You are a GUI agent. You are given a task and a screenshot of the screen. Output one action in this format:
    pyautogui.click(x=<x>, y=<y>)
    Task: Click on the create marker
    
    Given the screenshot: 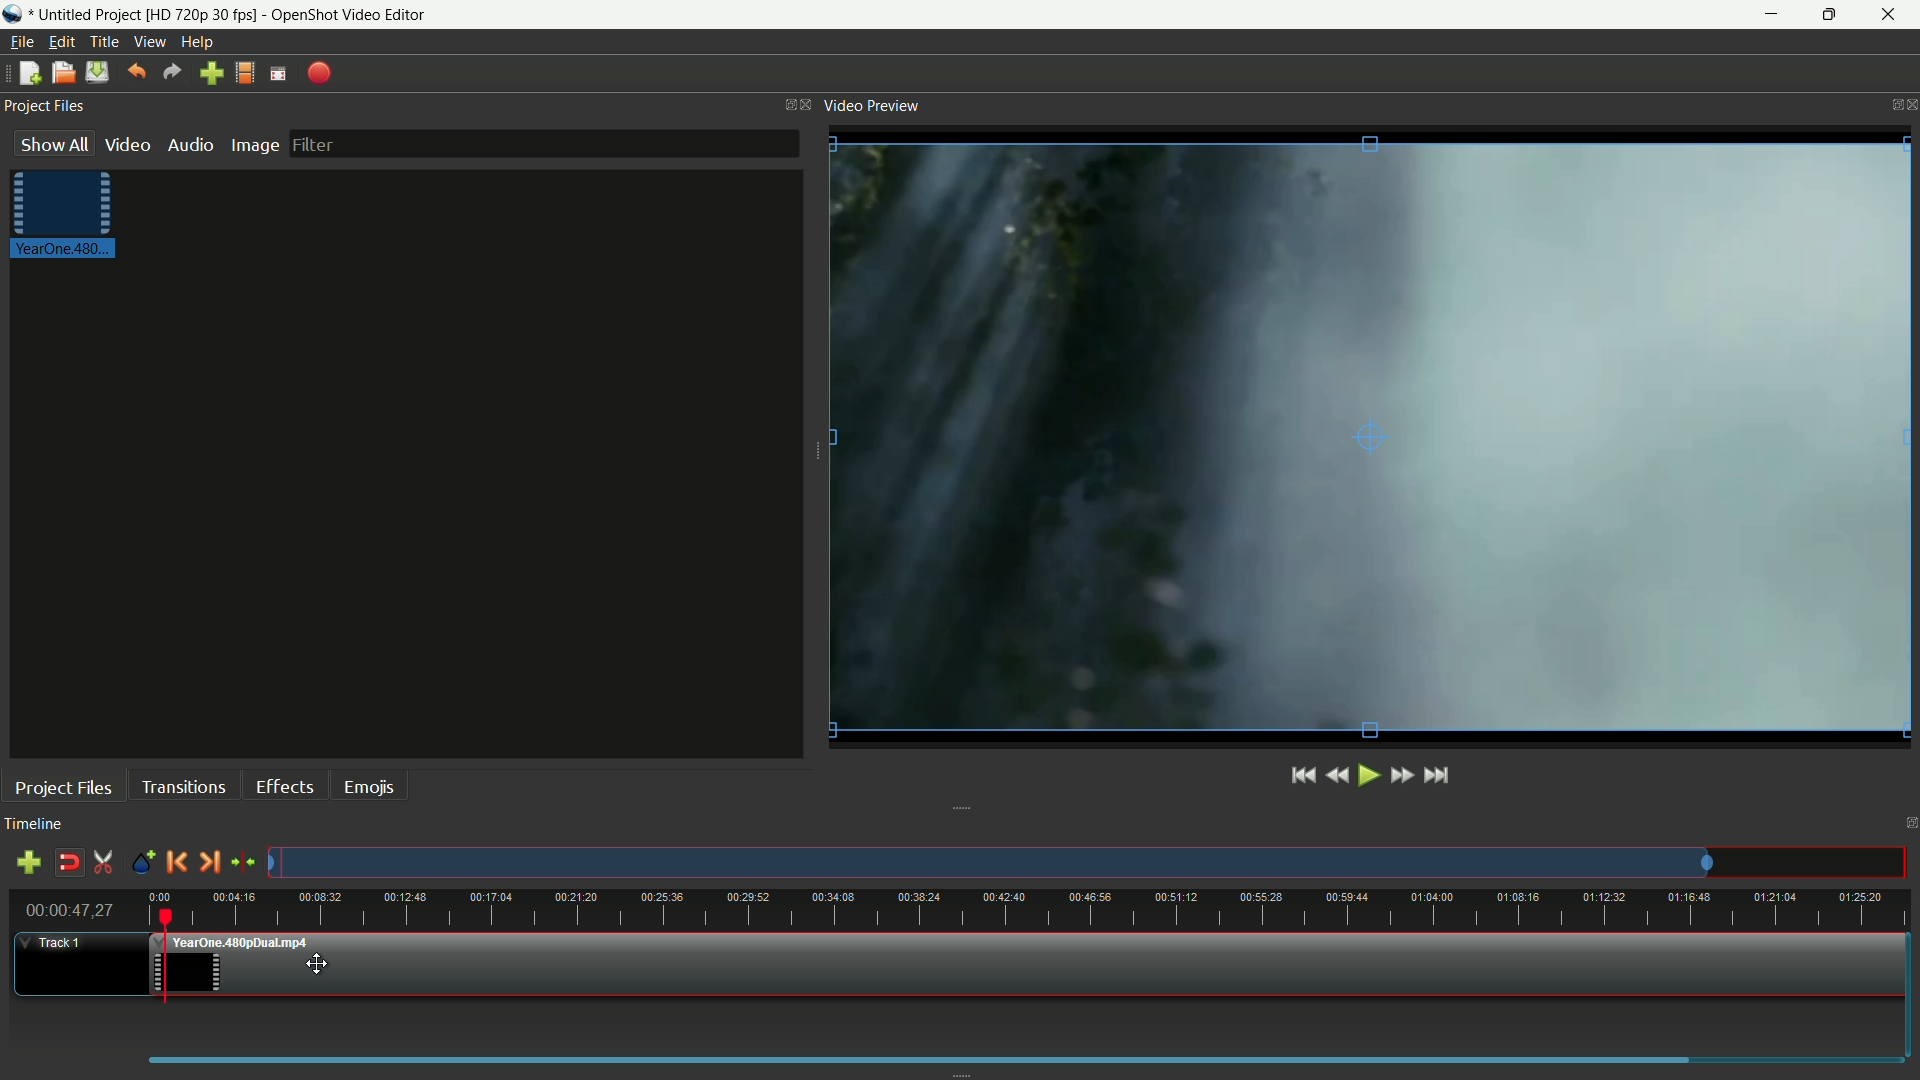 What is the action you would take?
    pyautogui.click(x=145, y=866)
    